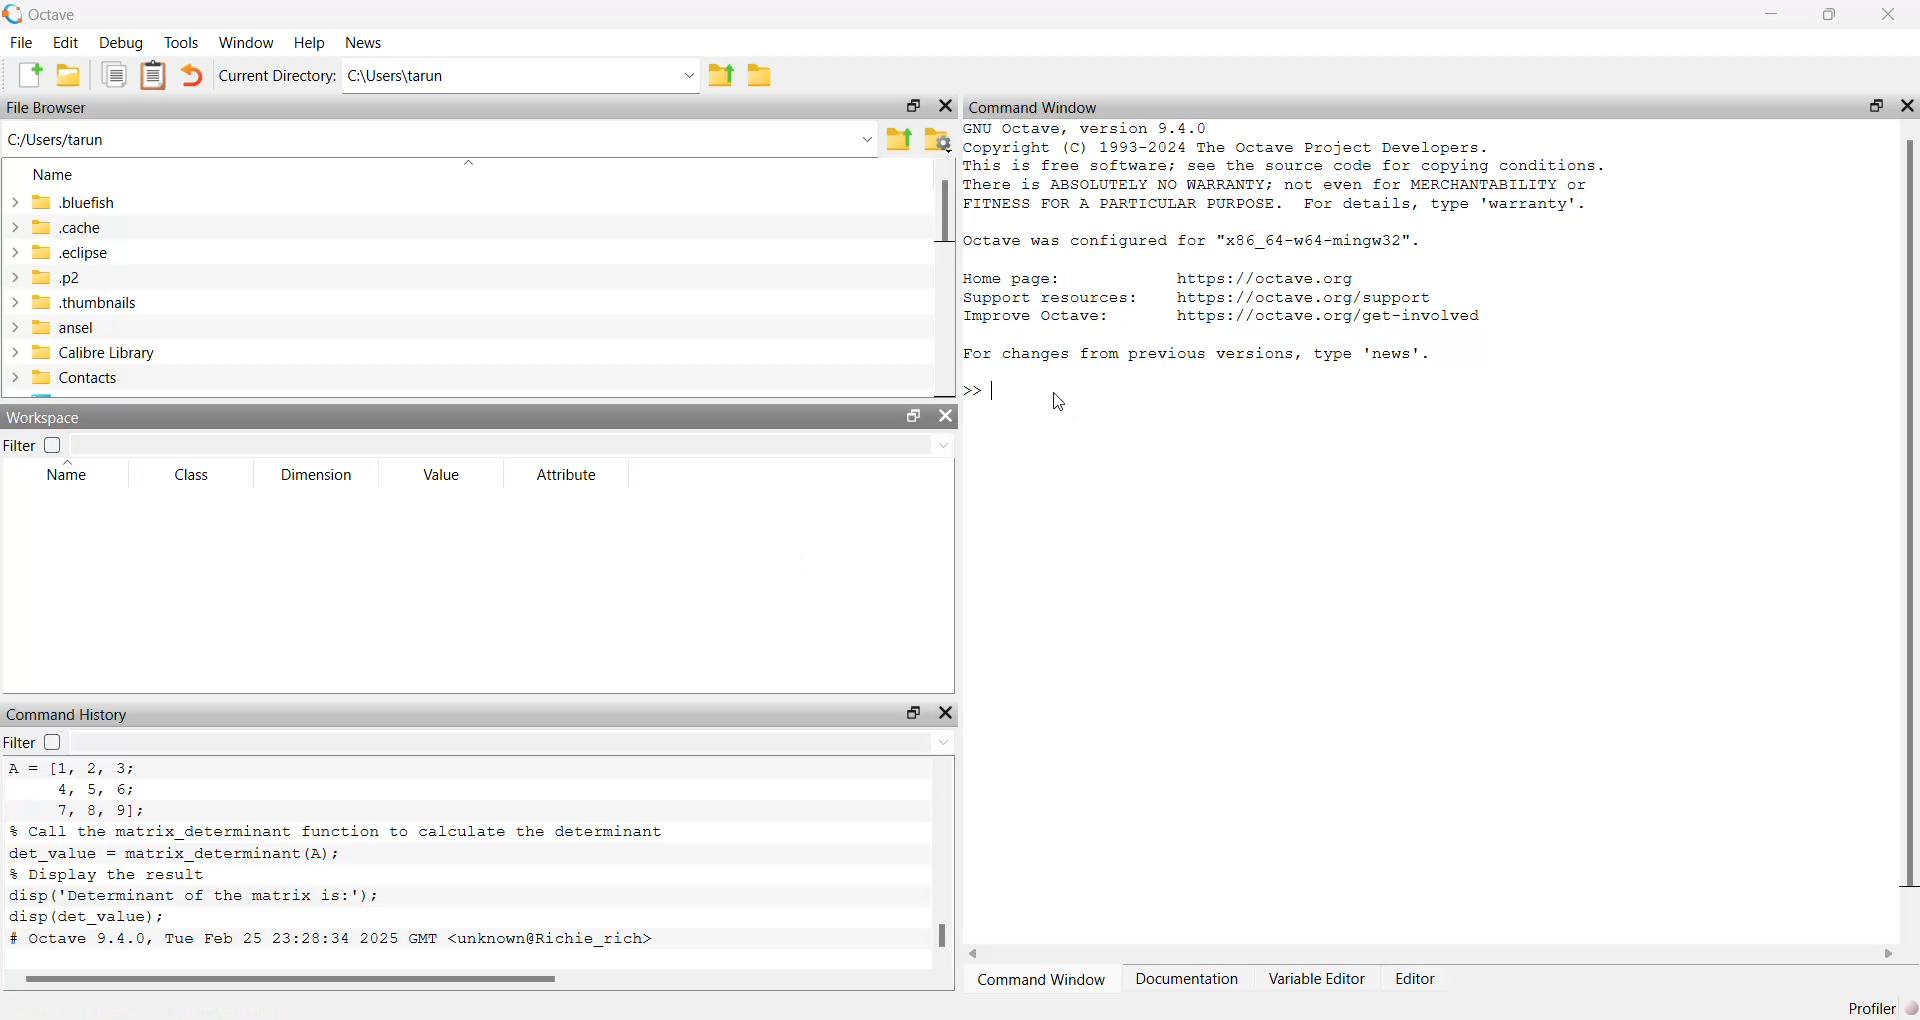 Image resolution: width=1920 pixels, height=1020 pixels. I want to click on close, so click(947, 711).